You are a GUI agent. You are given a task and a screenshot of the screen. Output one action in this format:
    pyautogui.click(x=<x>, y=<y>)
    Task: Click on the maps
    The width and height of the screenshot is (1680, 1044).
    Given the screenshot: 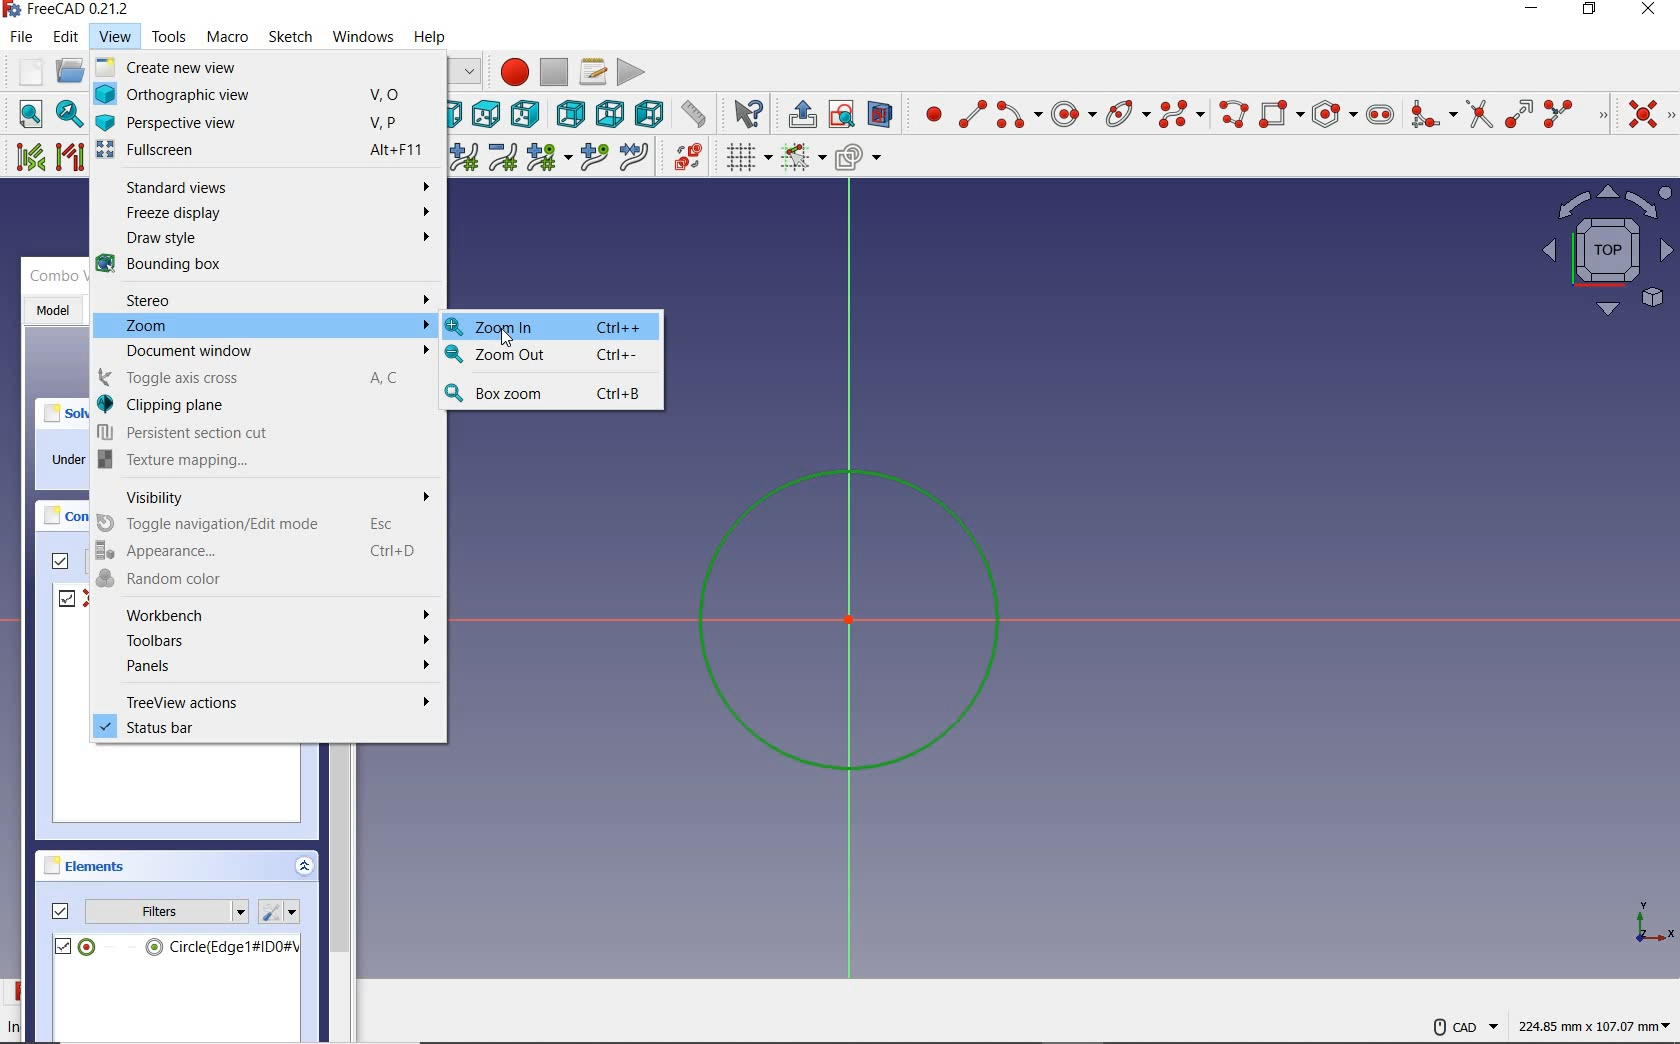 What is the action you would take?
    pyautogui.click(x=1598, y=251)
    